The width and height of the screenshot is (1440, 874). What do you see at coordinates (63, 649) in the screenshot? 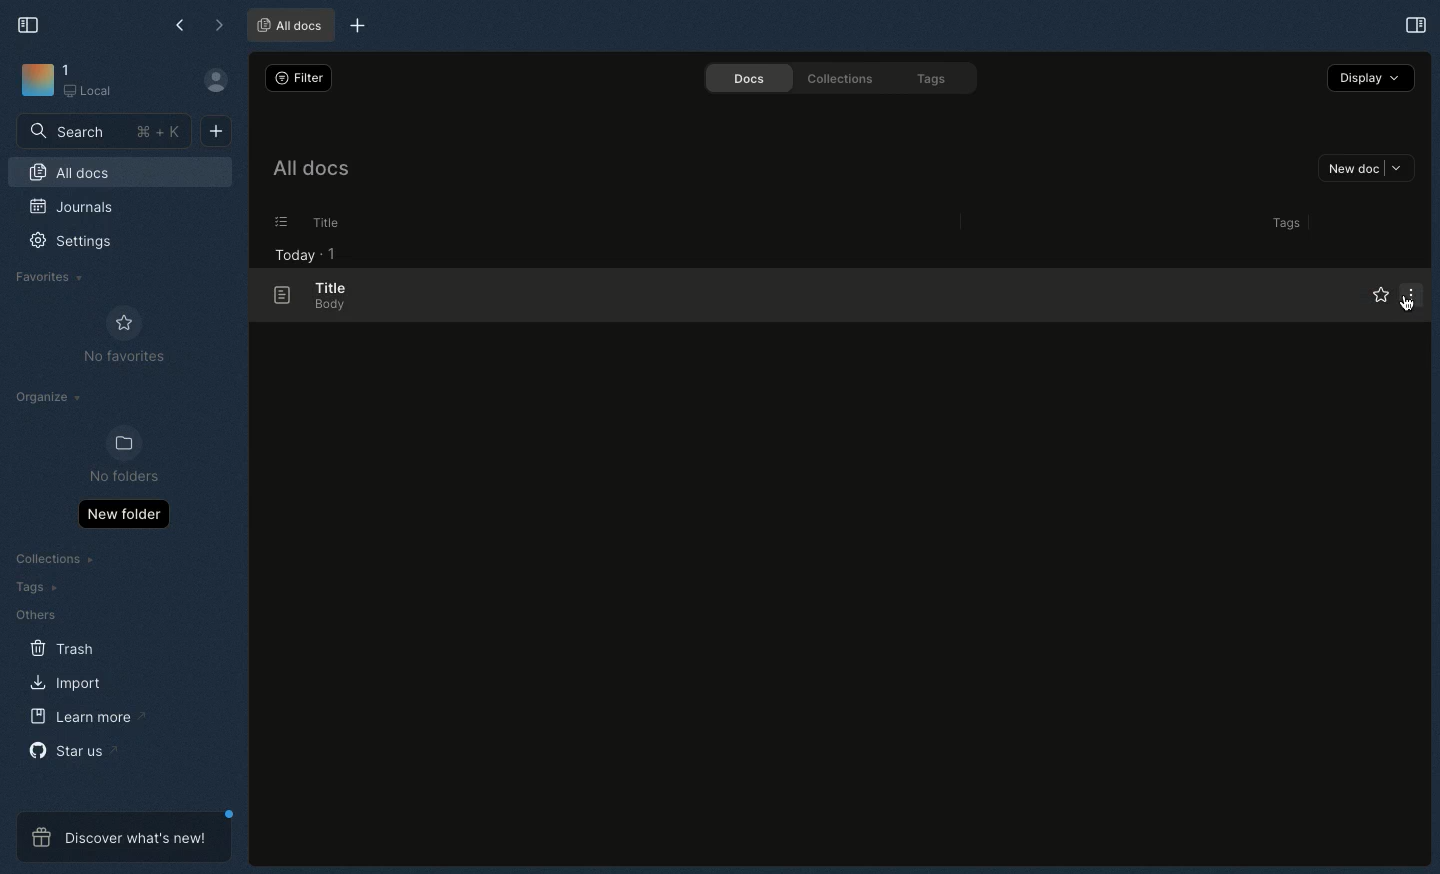
I see `Trash` at bounding box center [63, 649].